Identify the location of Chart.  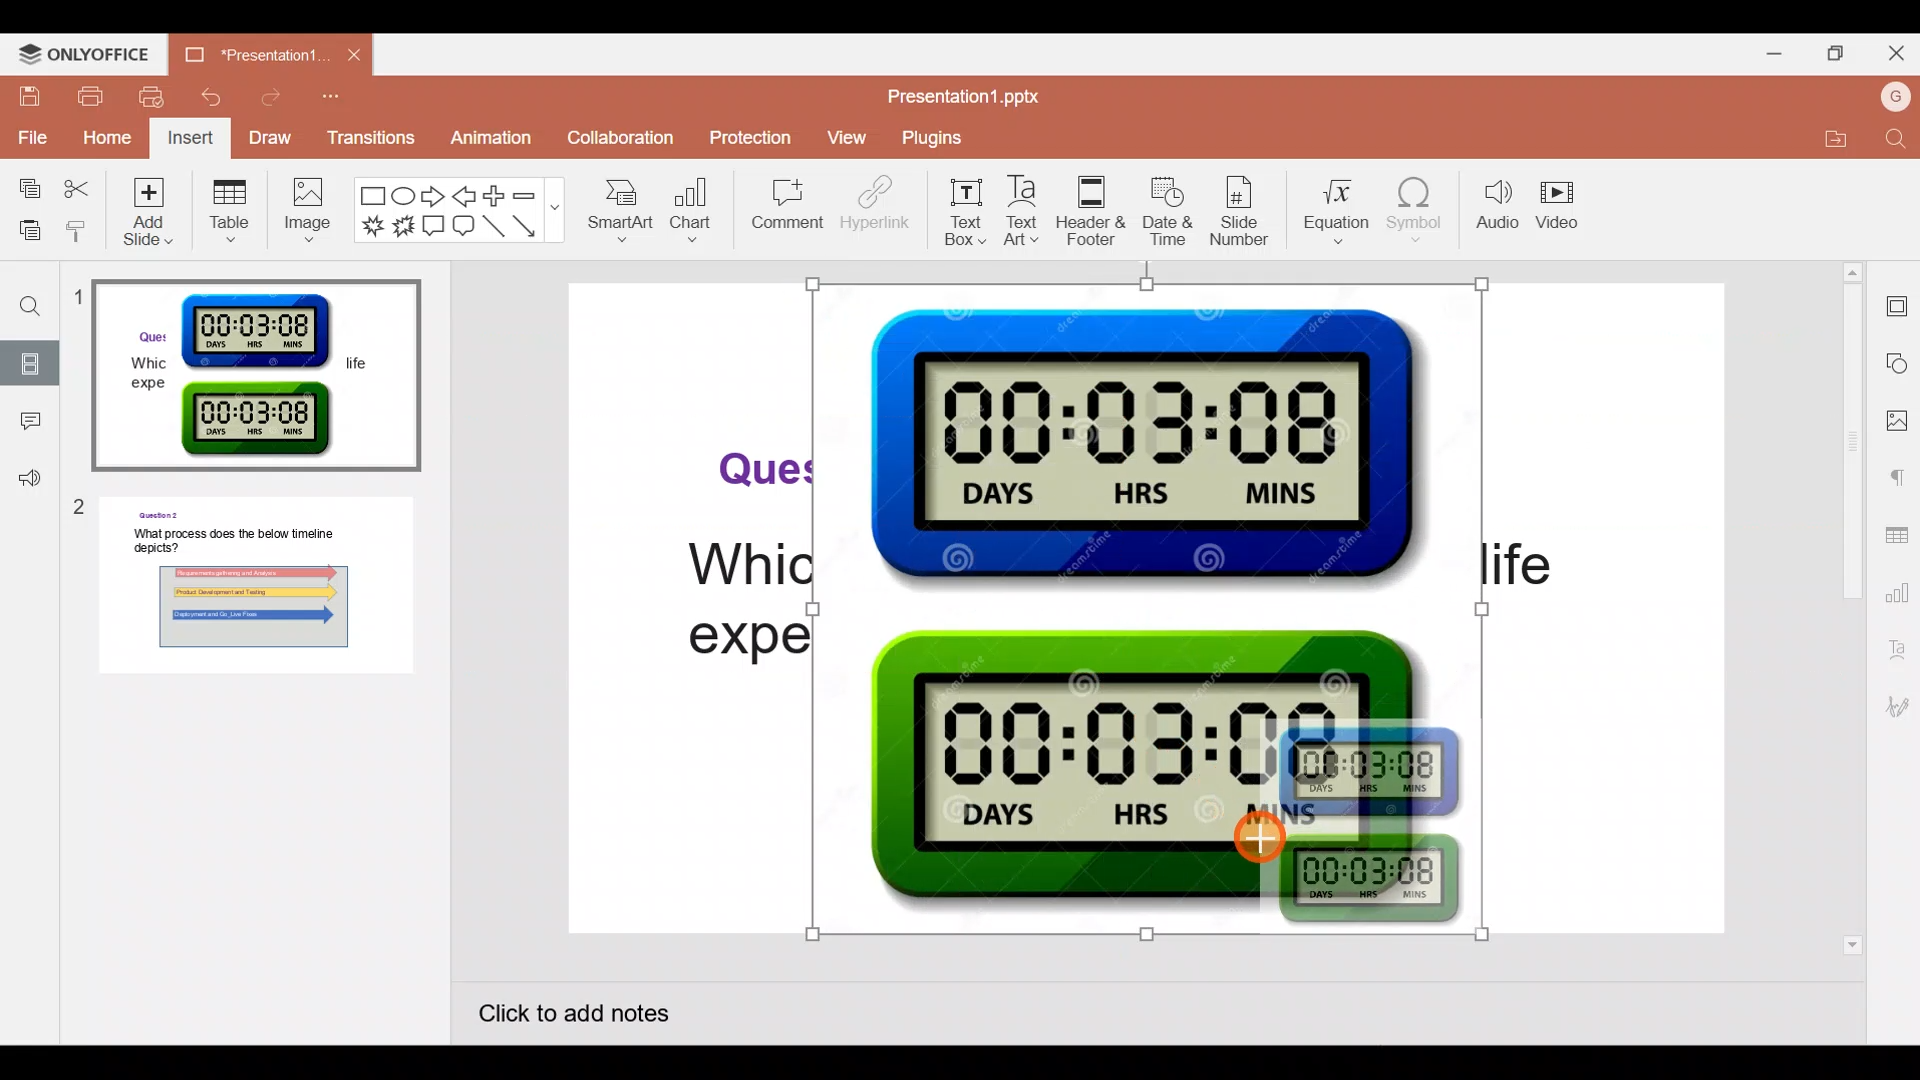
(694, 213).